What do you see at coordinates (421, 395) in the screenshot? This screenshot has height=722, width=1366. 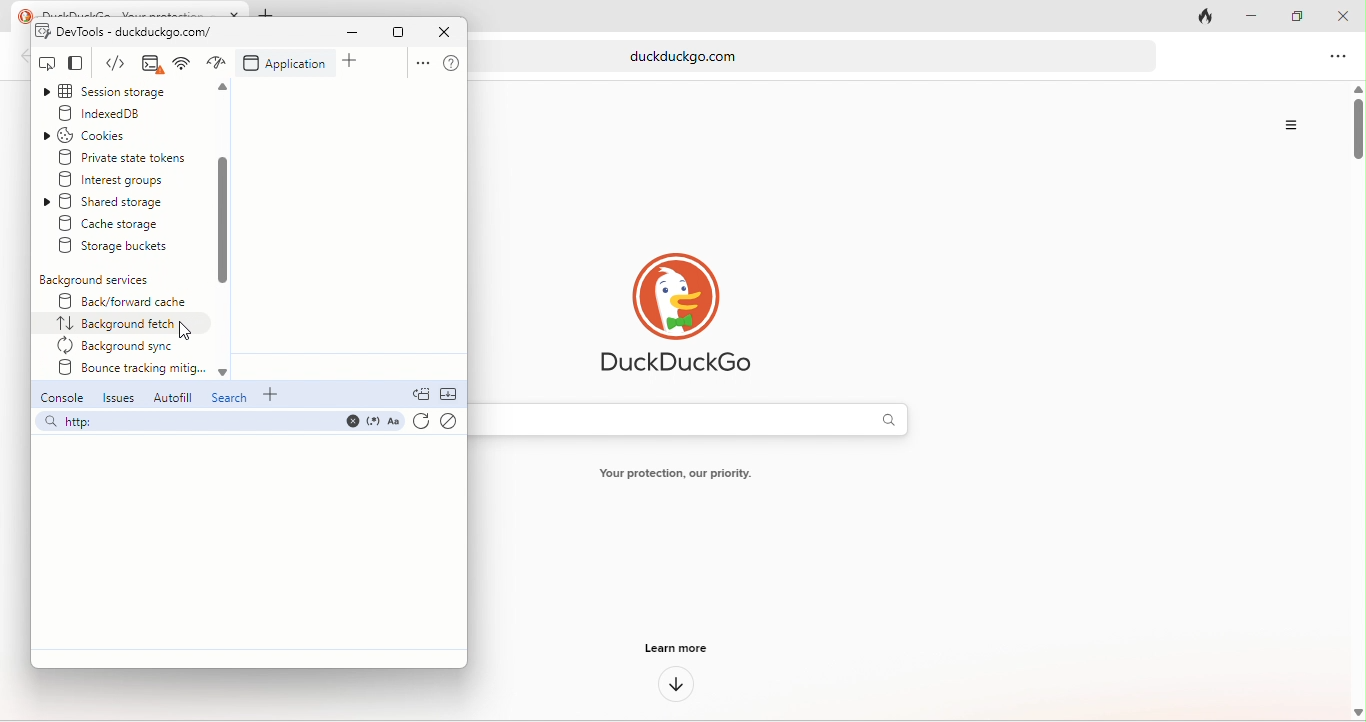 I see `doc quick view` at bounding box center [421, 395].